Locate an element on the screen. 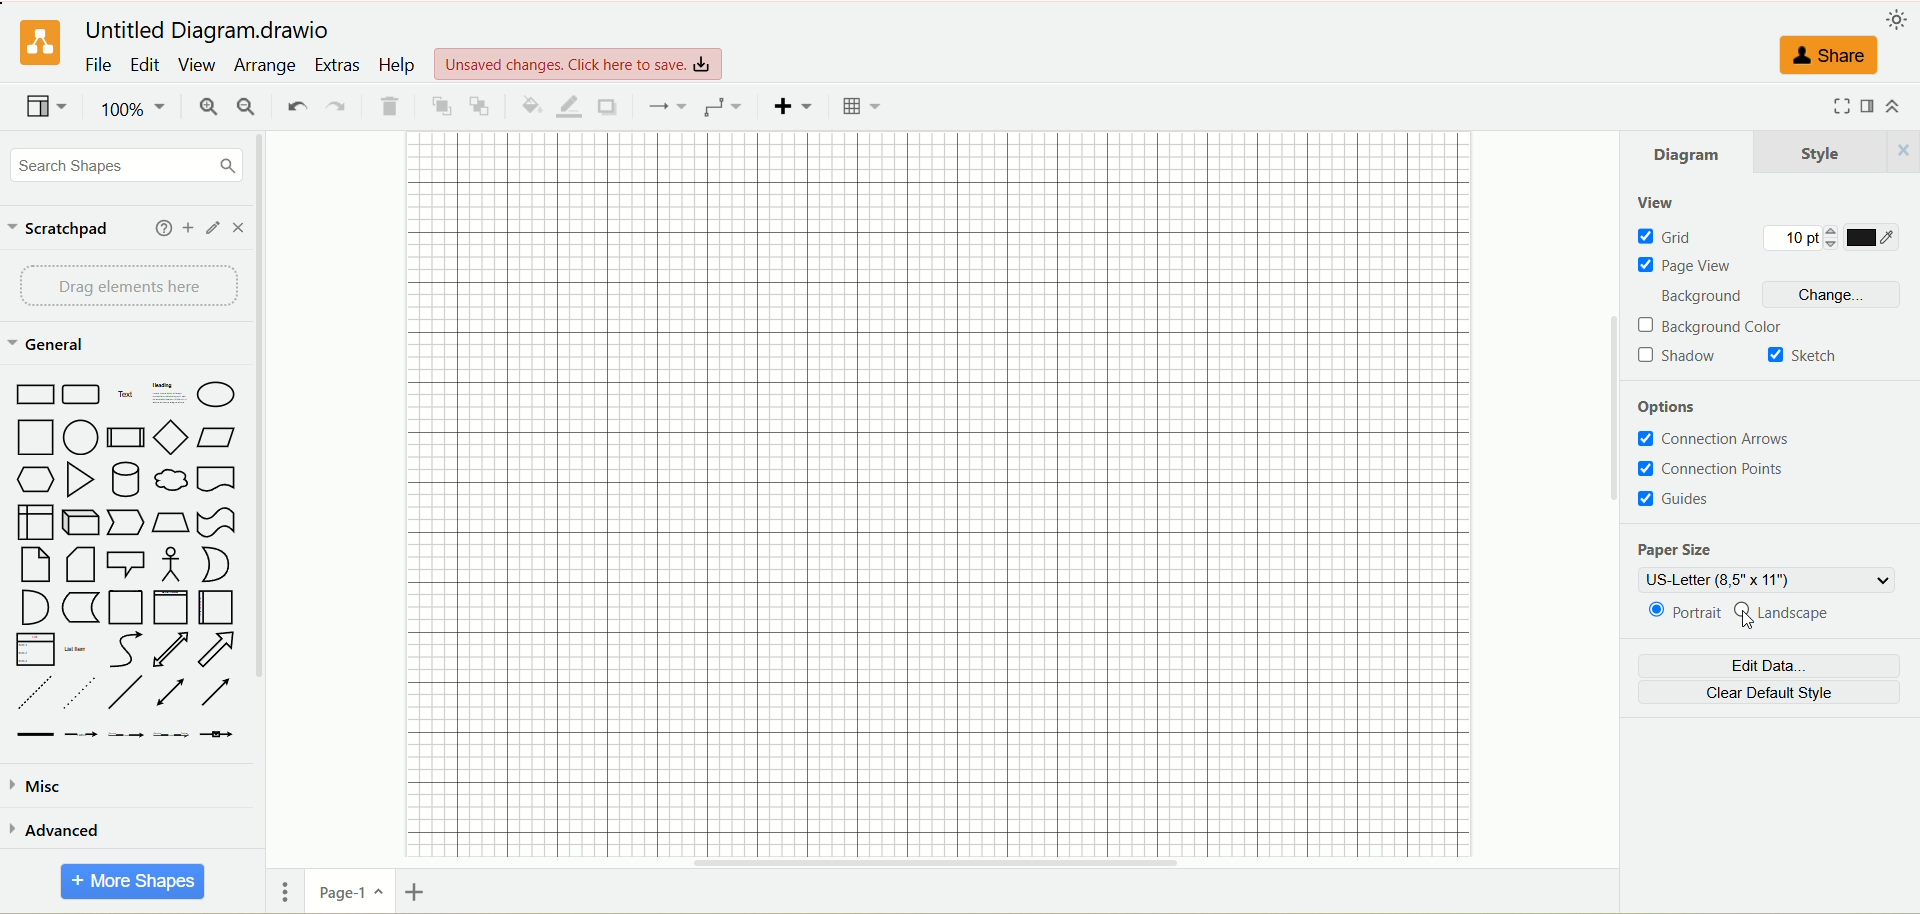 The image size is (1920, 914). change is located at coordinates (1833, 295).